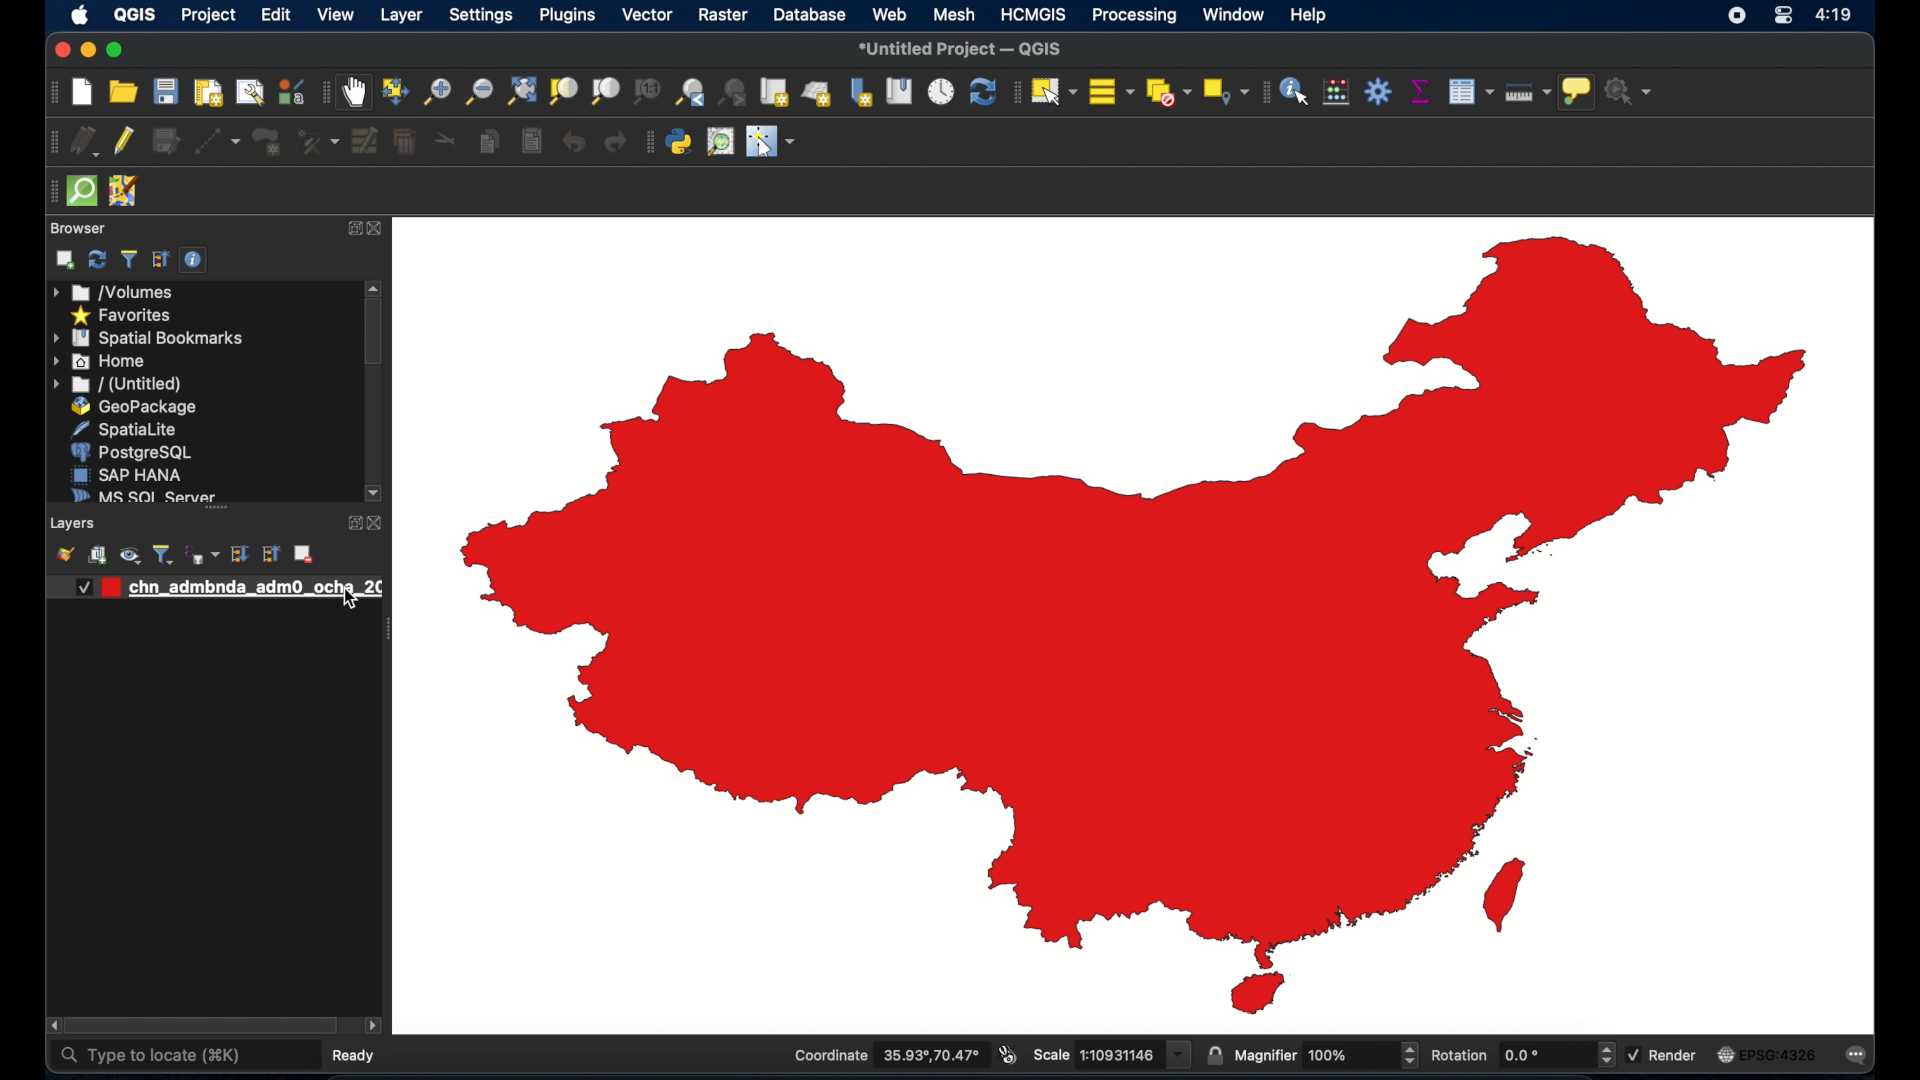 The image size is (1920, 1080). Describe the element at coordinates (346, 601) in the screenshot. I see `cursor` at that location.